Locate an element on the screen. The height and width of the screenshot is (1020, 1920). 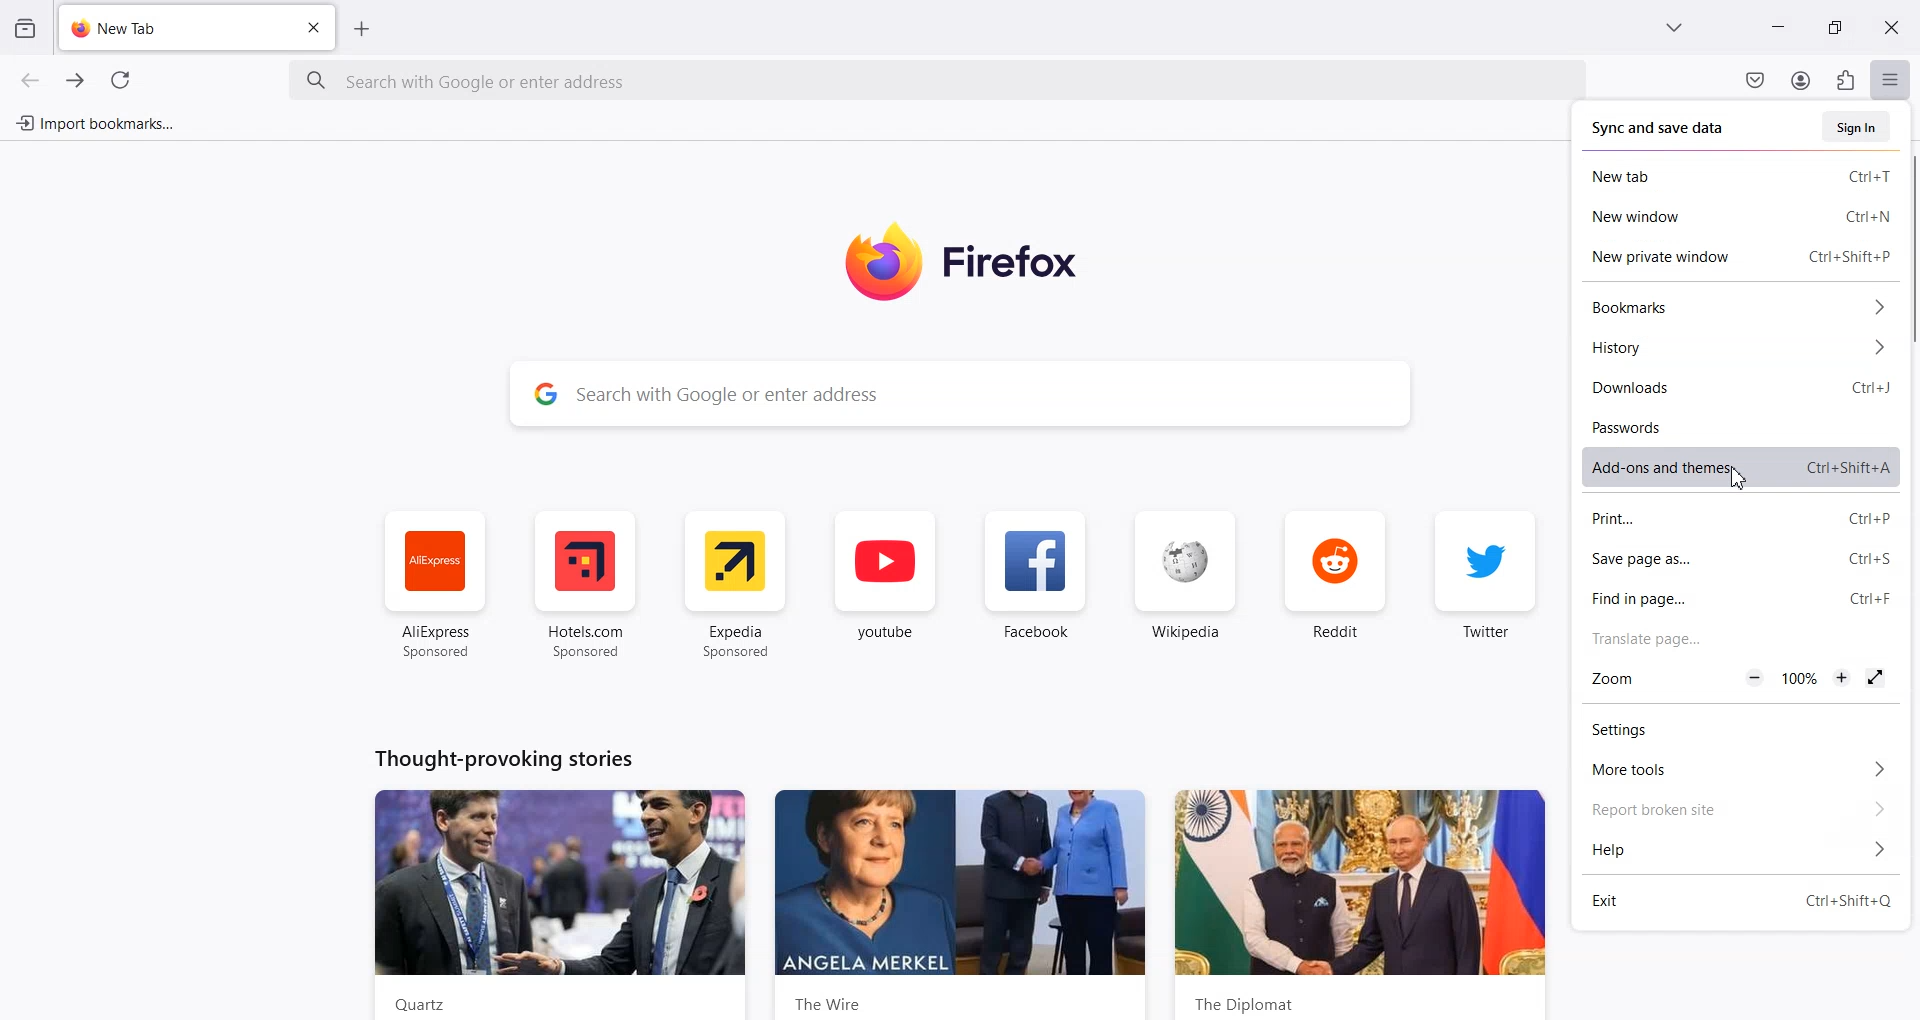
More tools is located at coordinates (1738, 767).